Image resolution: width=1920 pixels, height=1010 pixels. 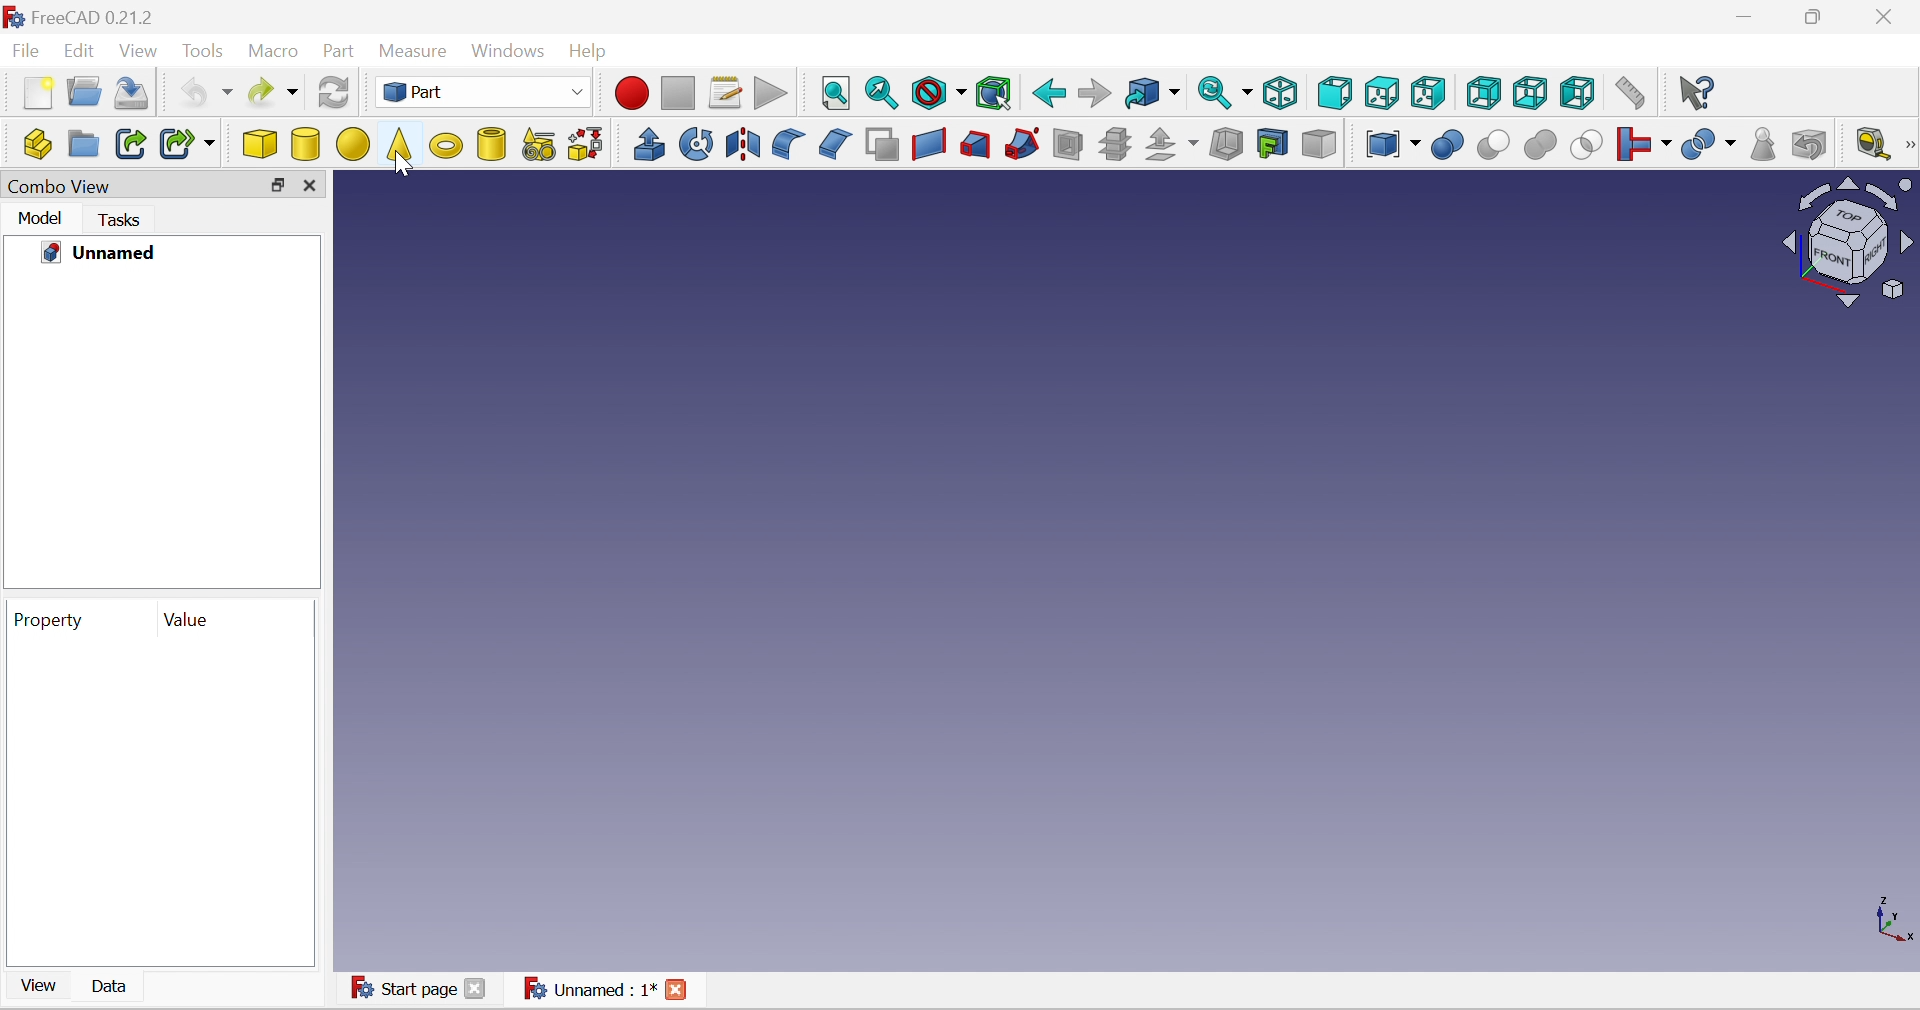 What do you see at coordinates (331, 92) in the screenshot?
I see `Refresh` at bounding box center [331, 92].